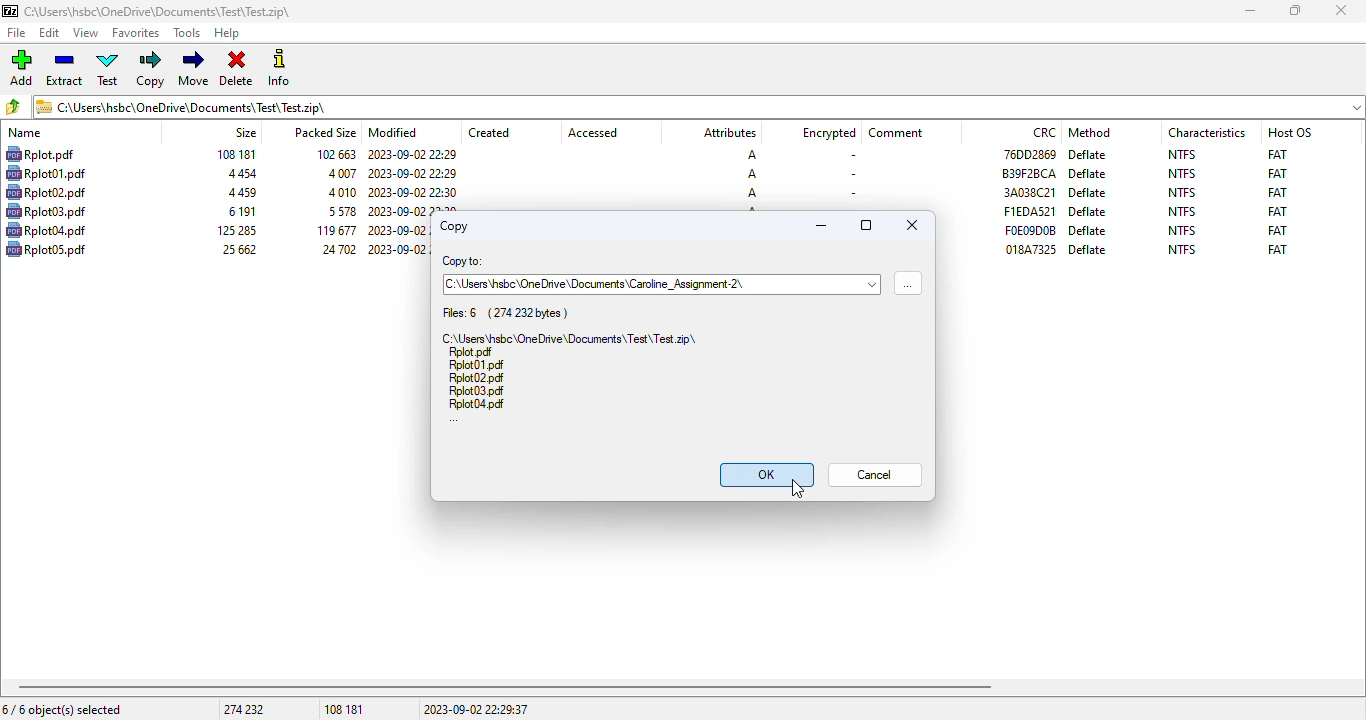 This screenshot has height=720, width=1366. I want to click on size, so click(239, 174).